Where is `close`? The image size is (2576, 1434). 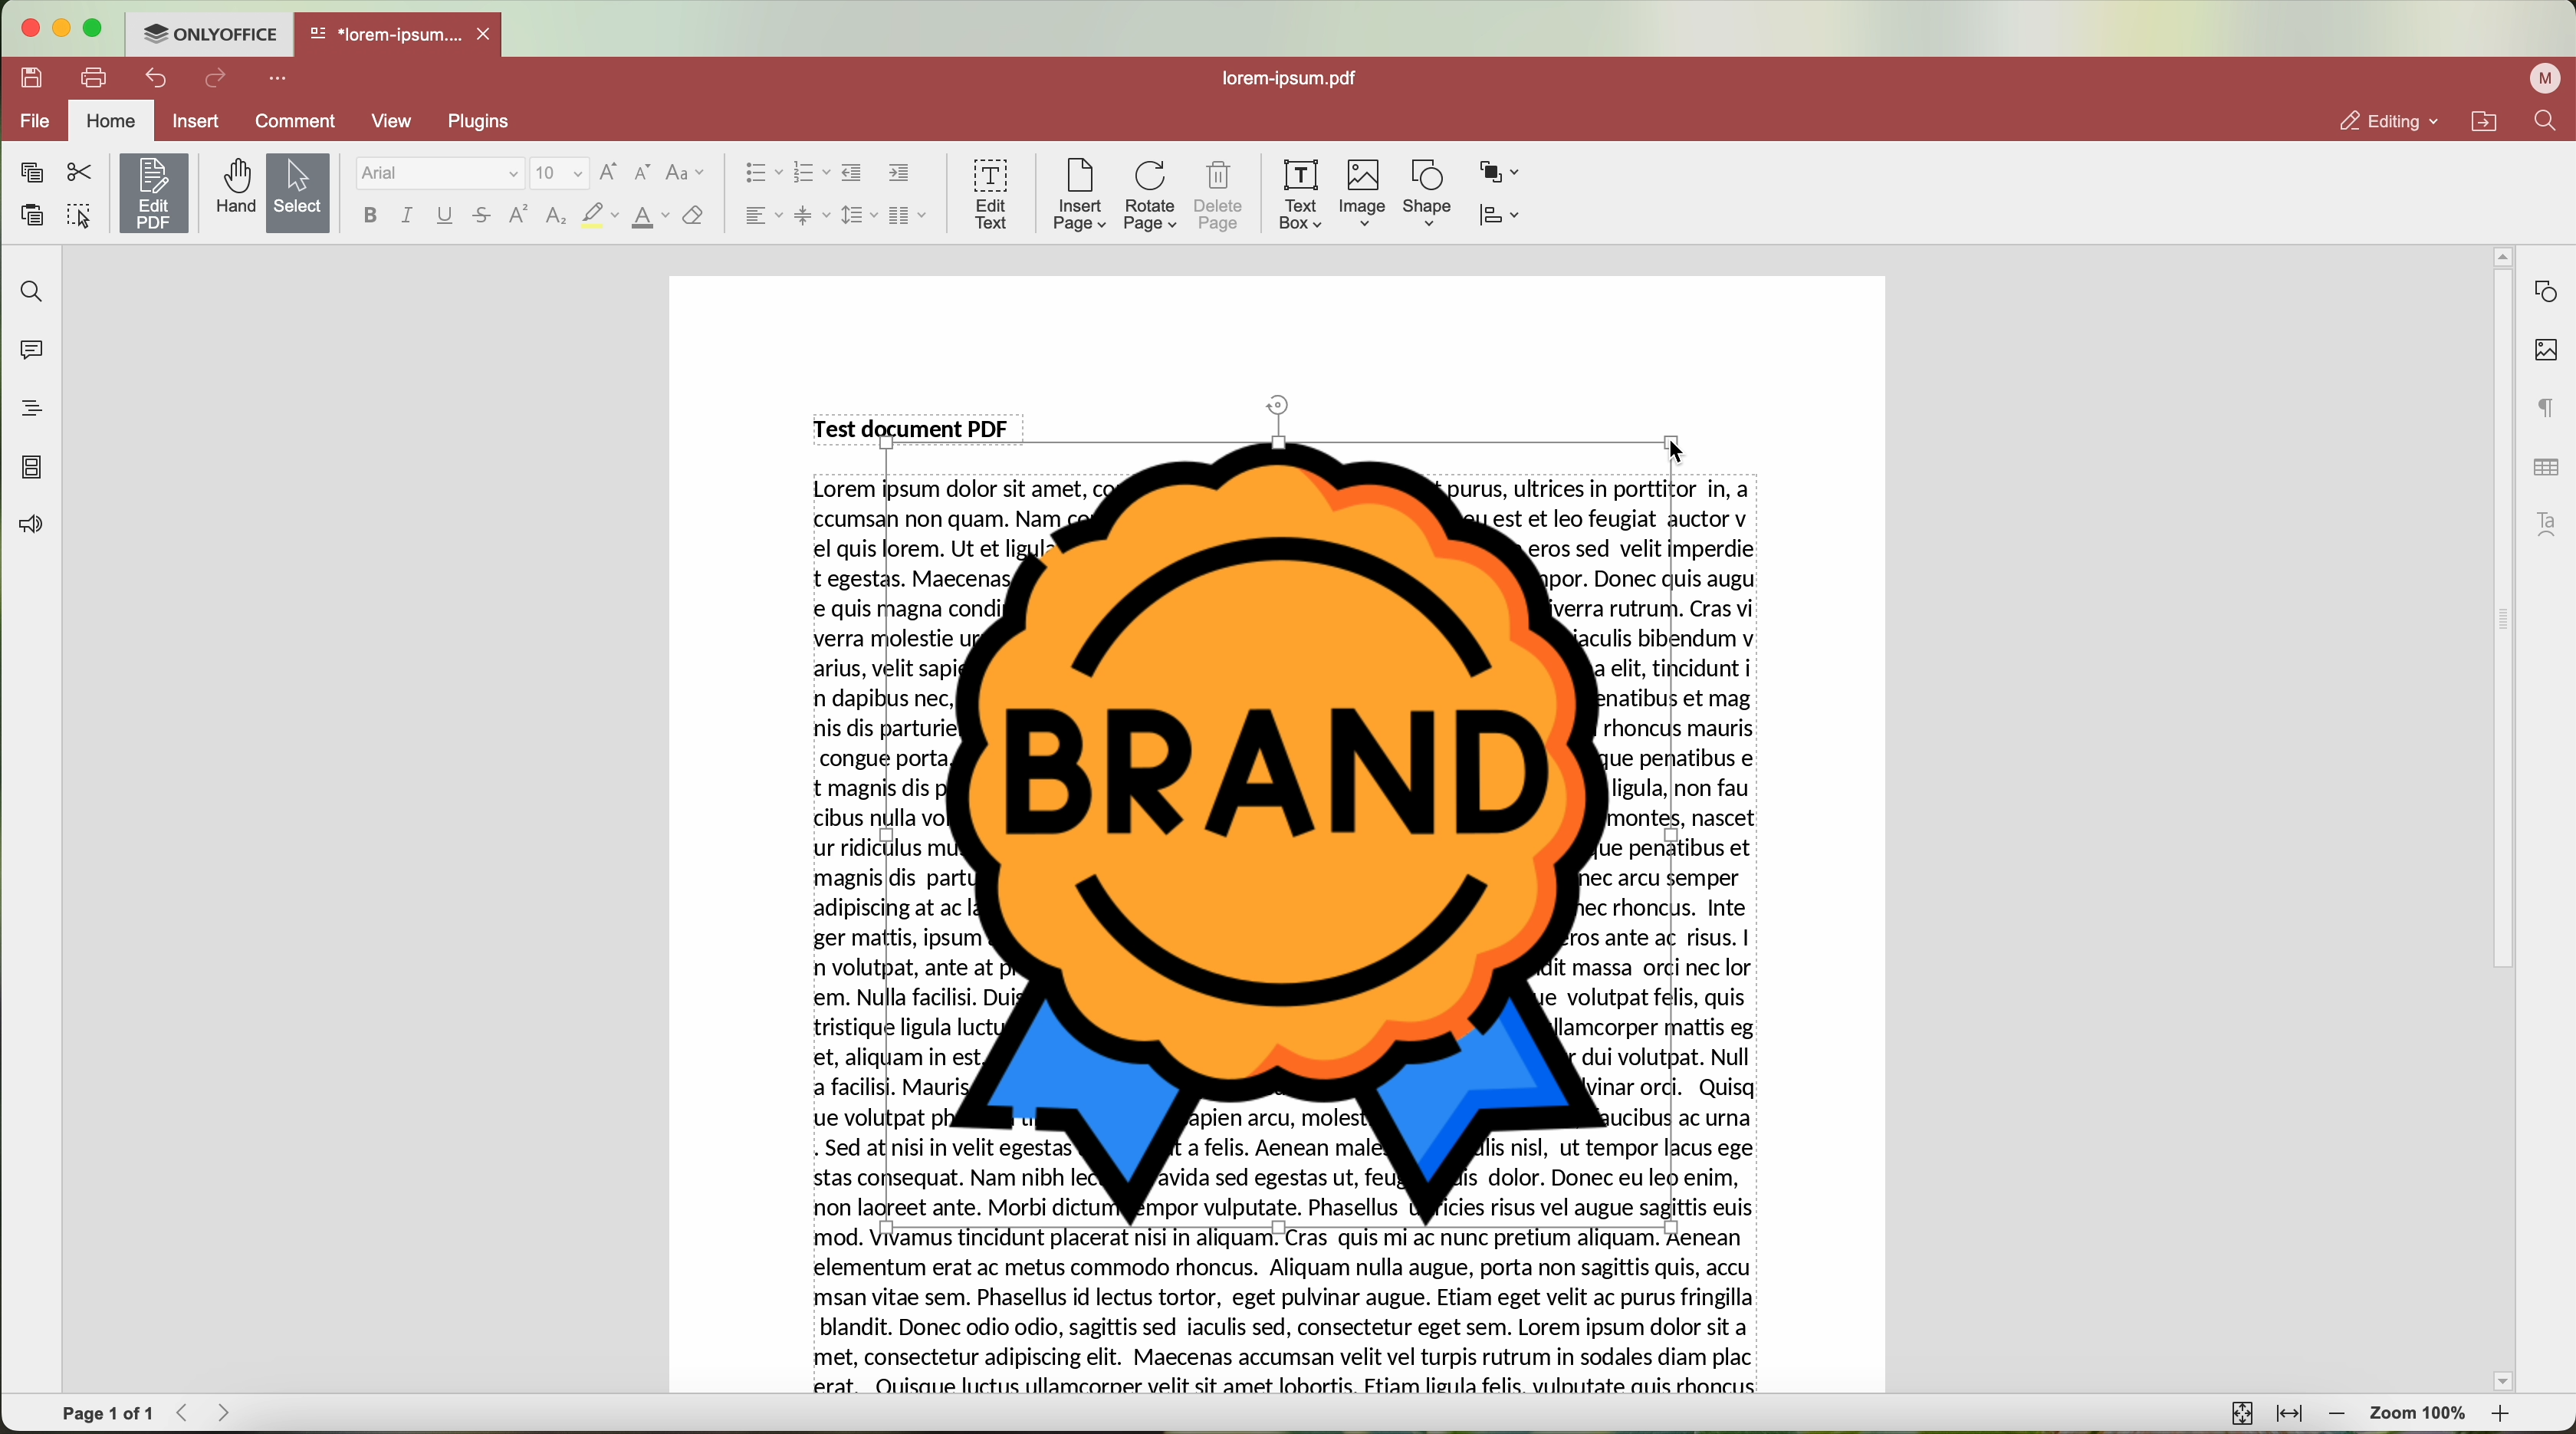
close is located at coordinates (488, 34).